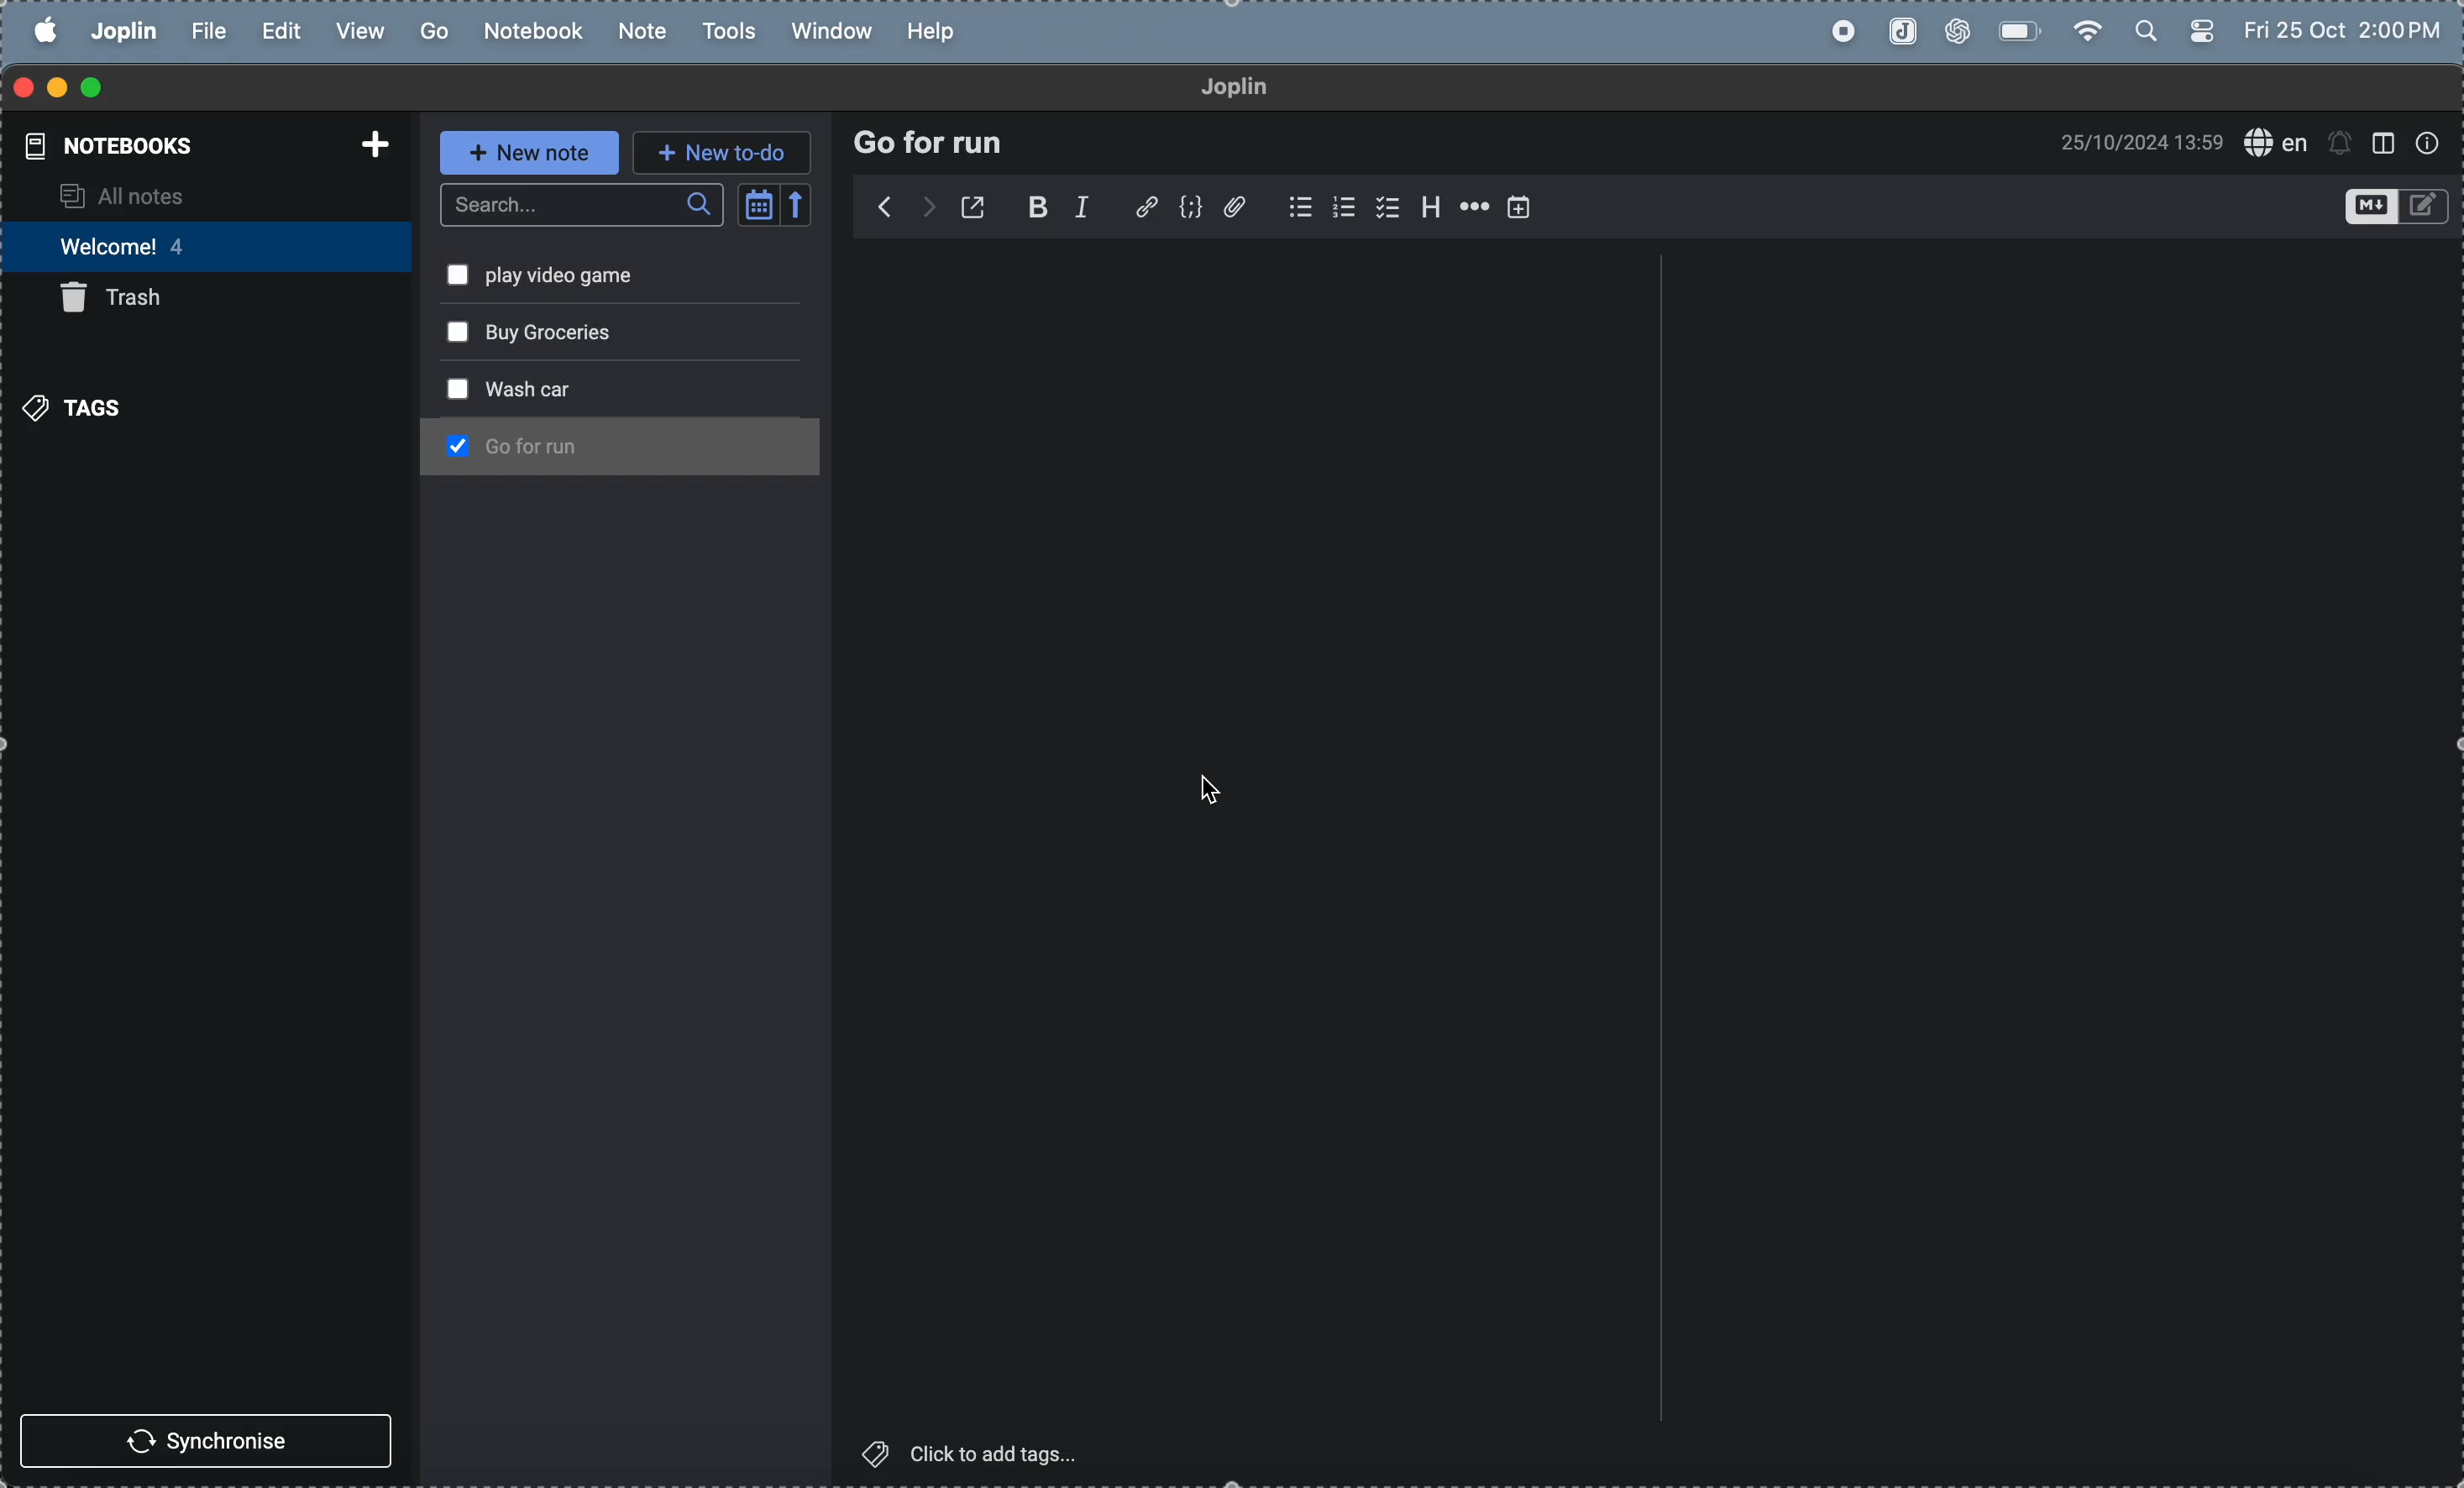  I want to click on chat gpt, so click(1961, 31).